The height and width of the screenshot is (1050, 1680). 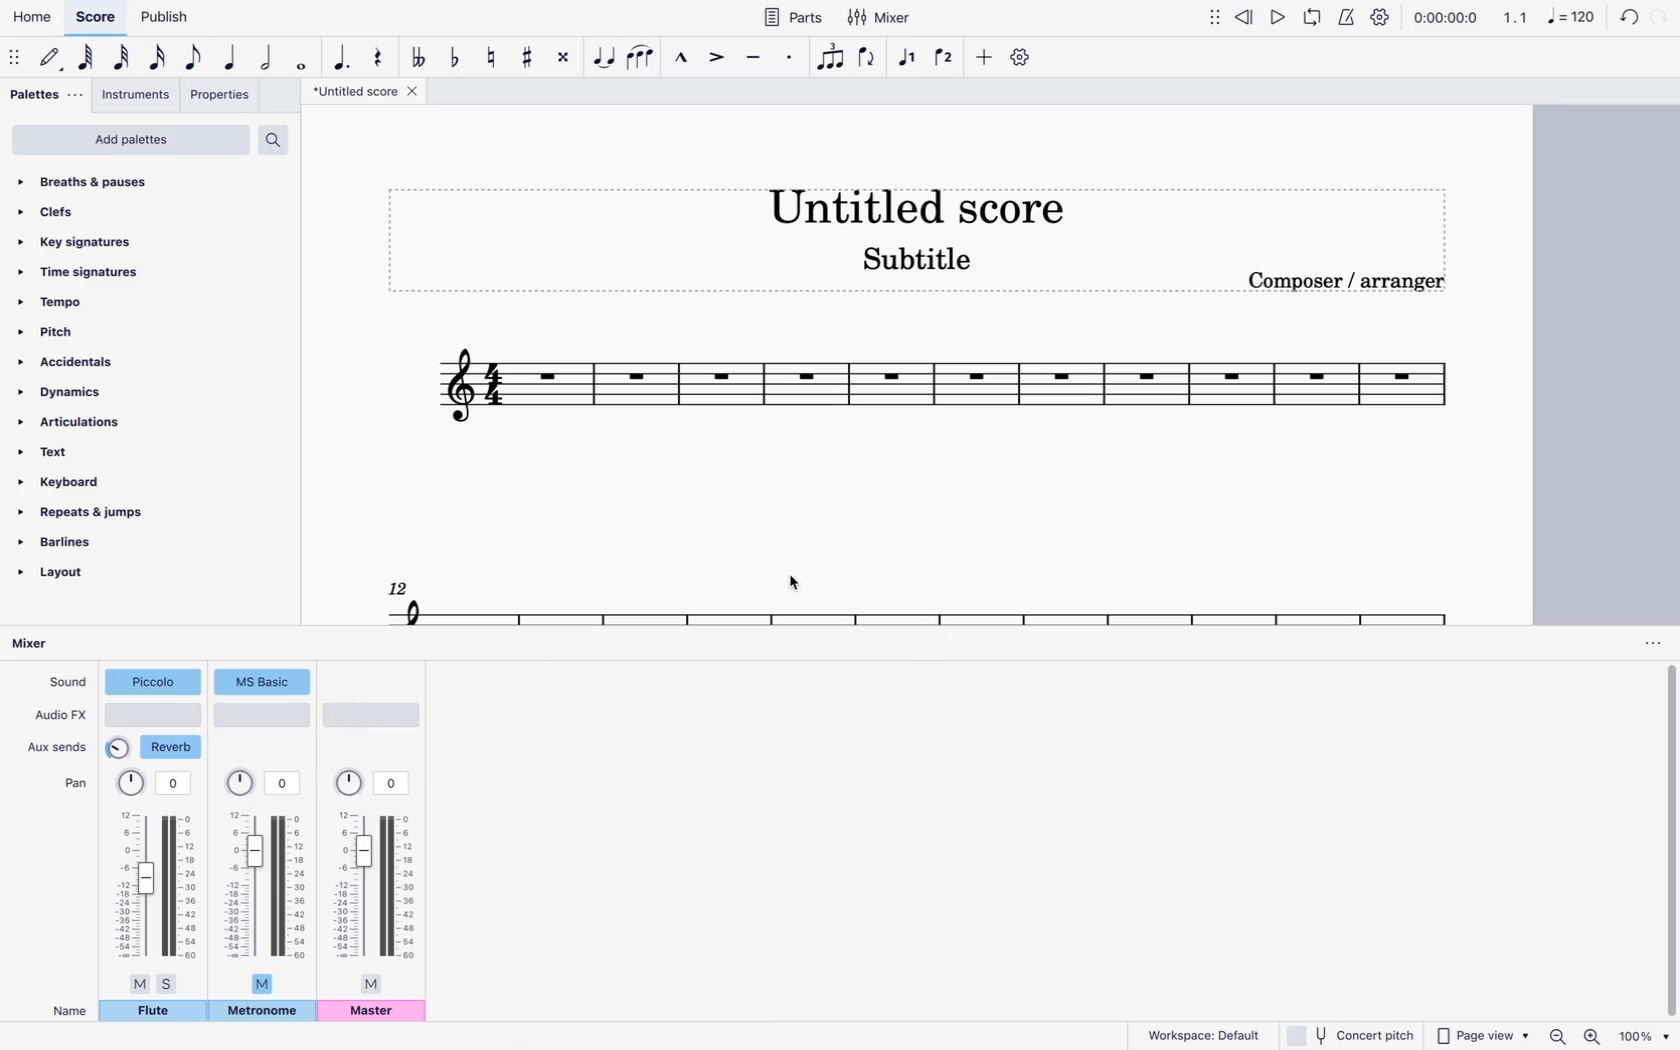 What do you see at coordinates (946, 56) in the screenshot?
I see `voice 2` at bounding box center [946, 56].